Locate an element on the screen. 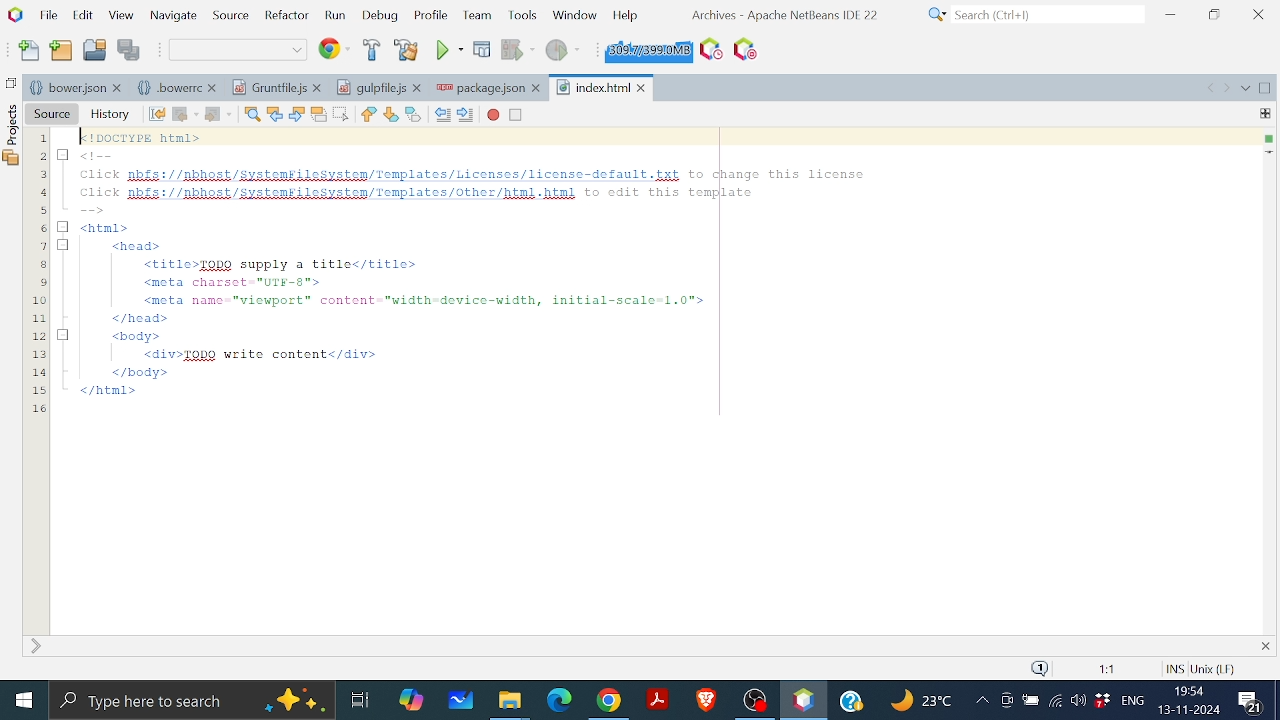  drag me to split this window vertically or horizontally is located at coordinates (1265, 114).